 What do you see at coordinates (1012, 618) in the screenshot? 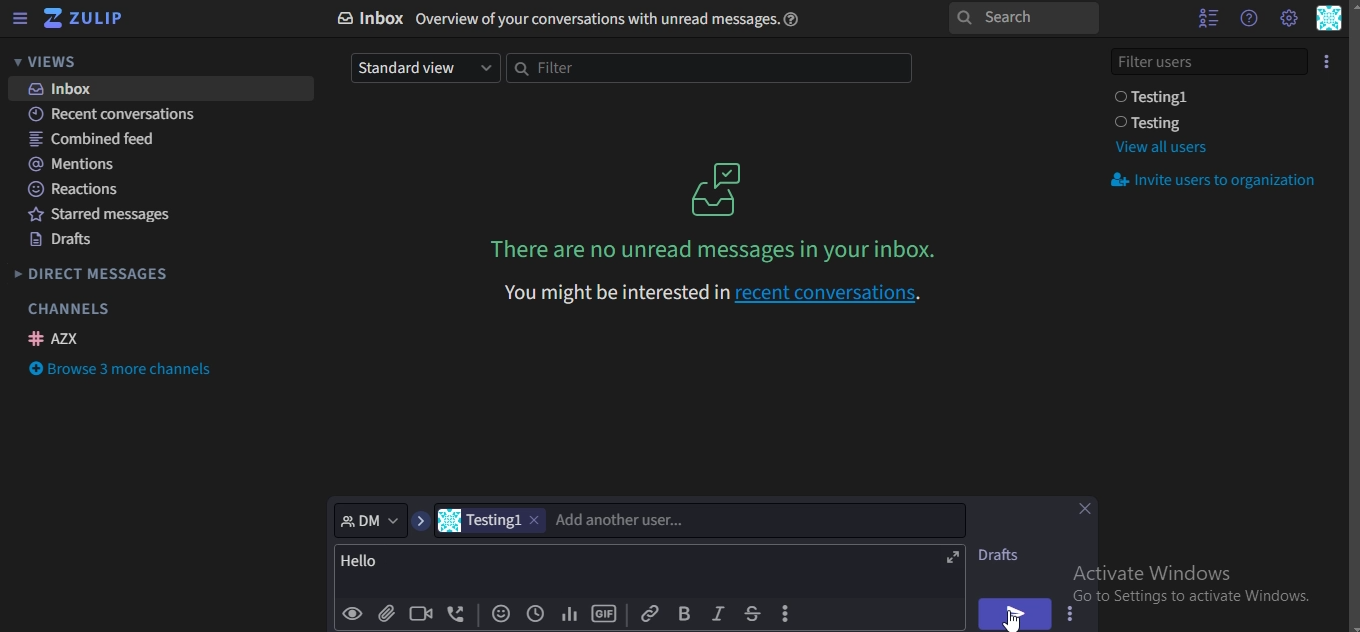
I see `cursor` at bounding box center [1012, 618].